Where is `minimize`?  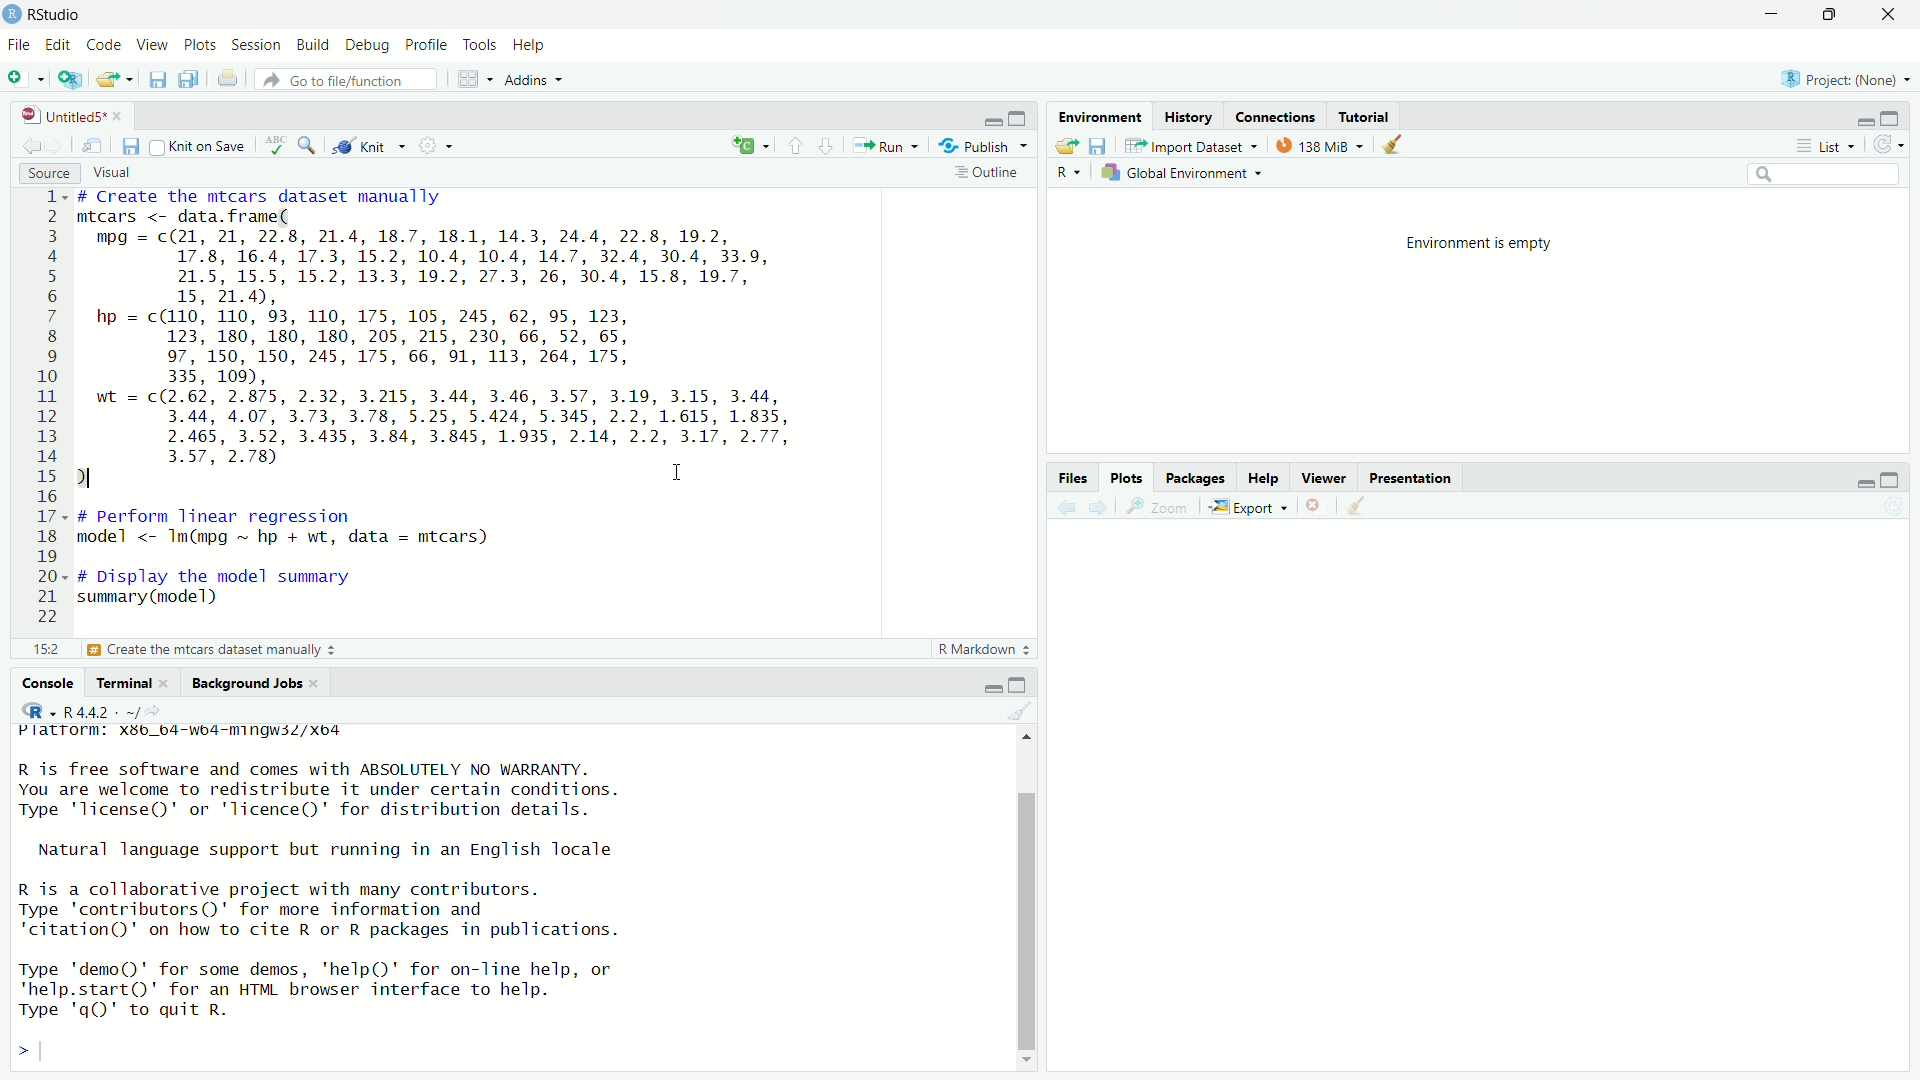
minimize is located at coordinates (1861, 483).